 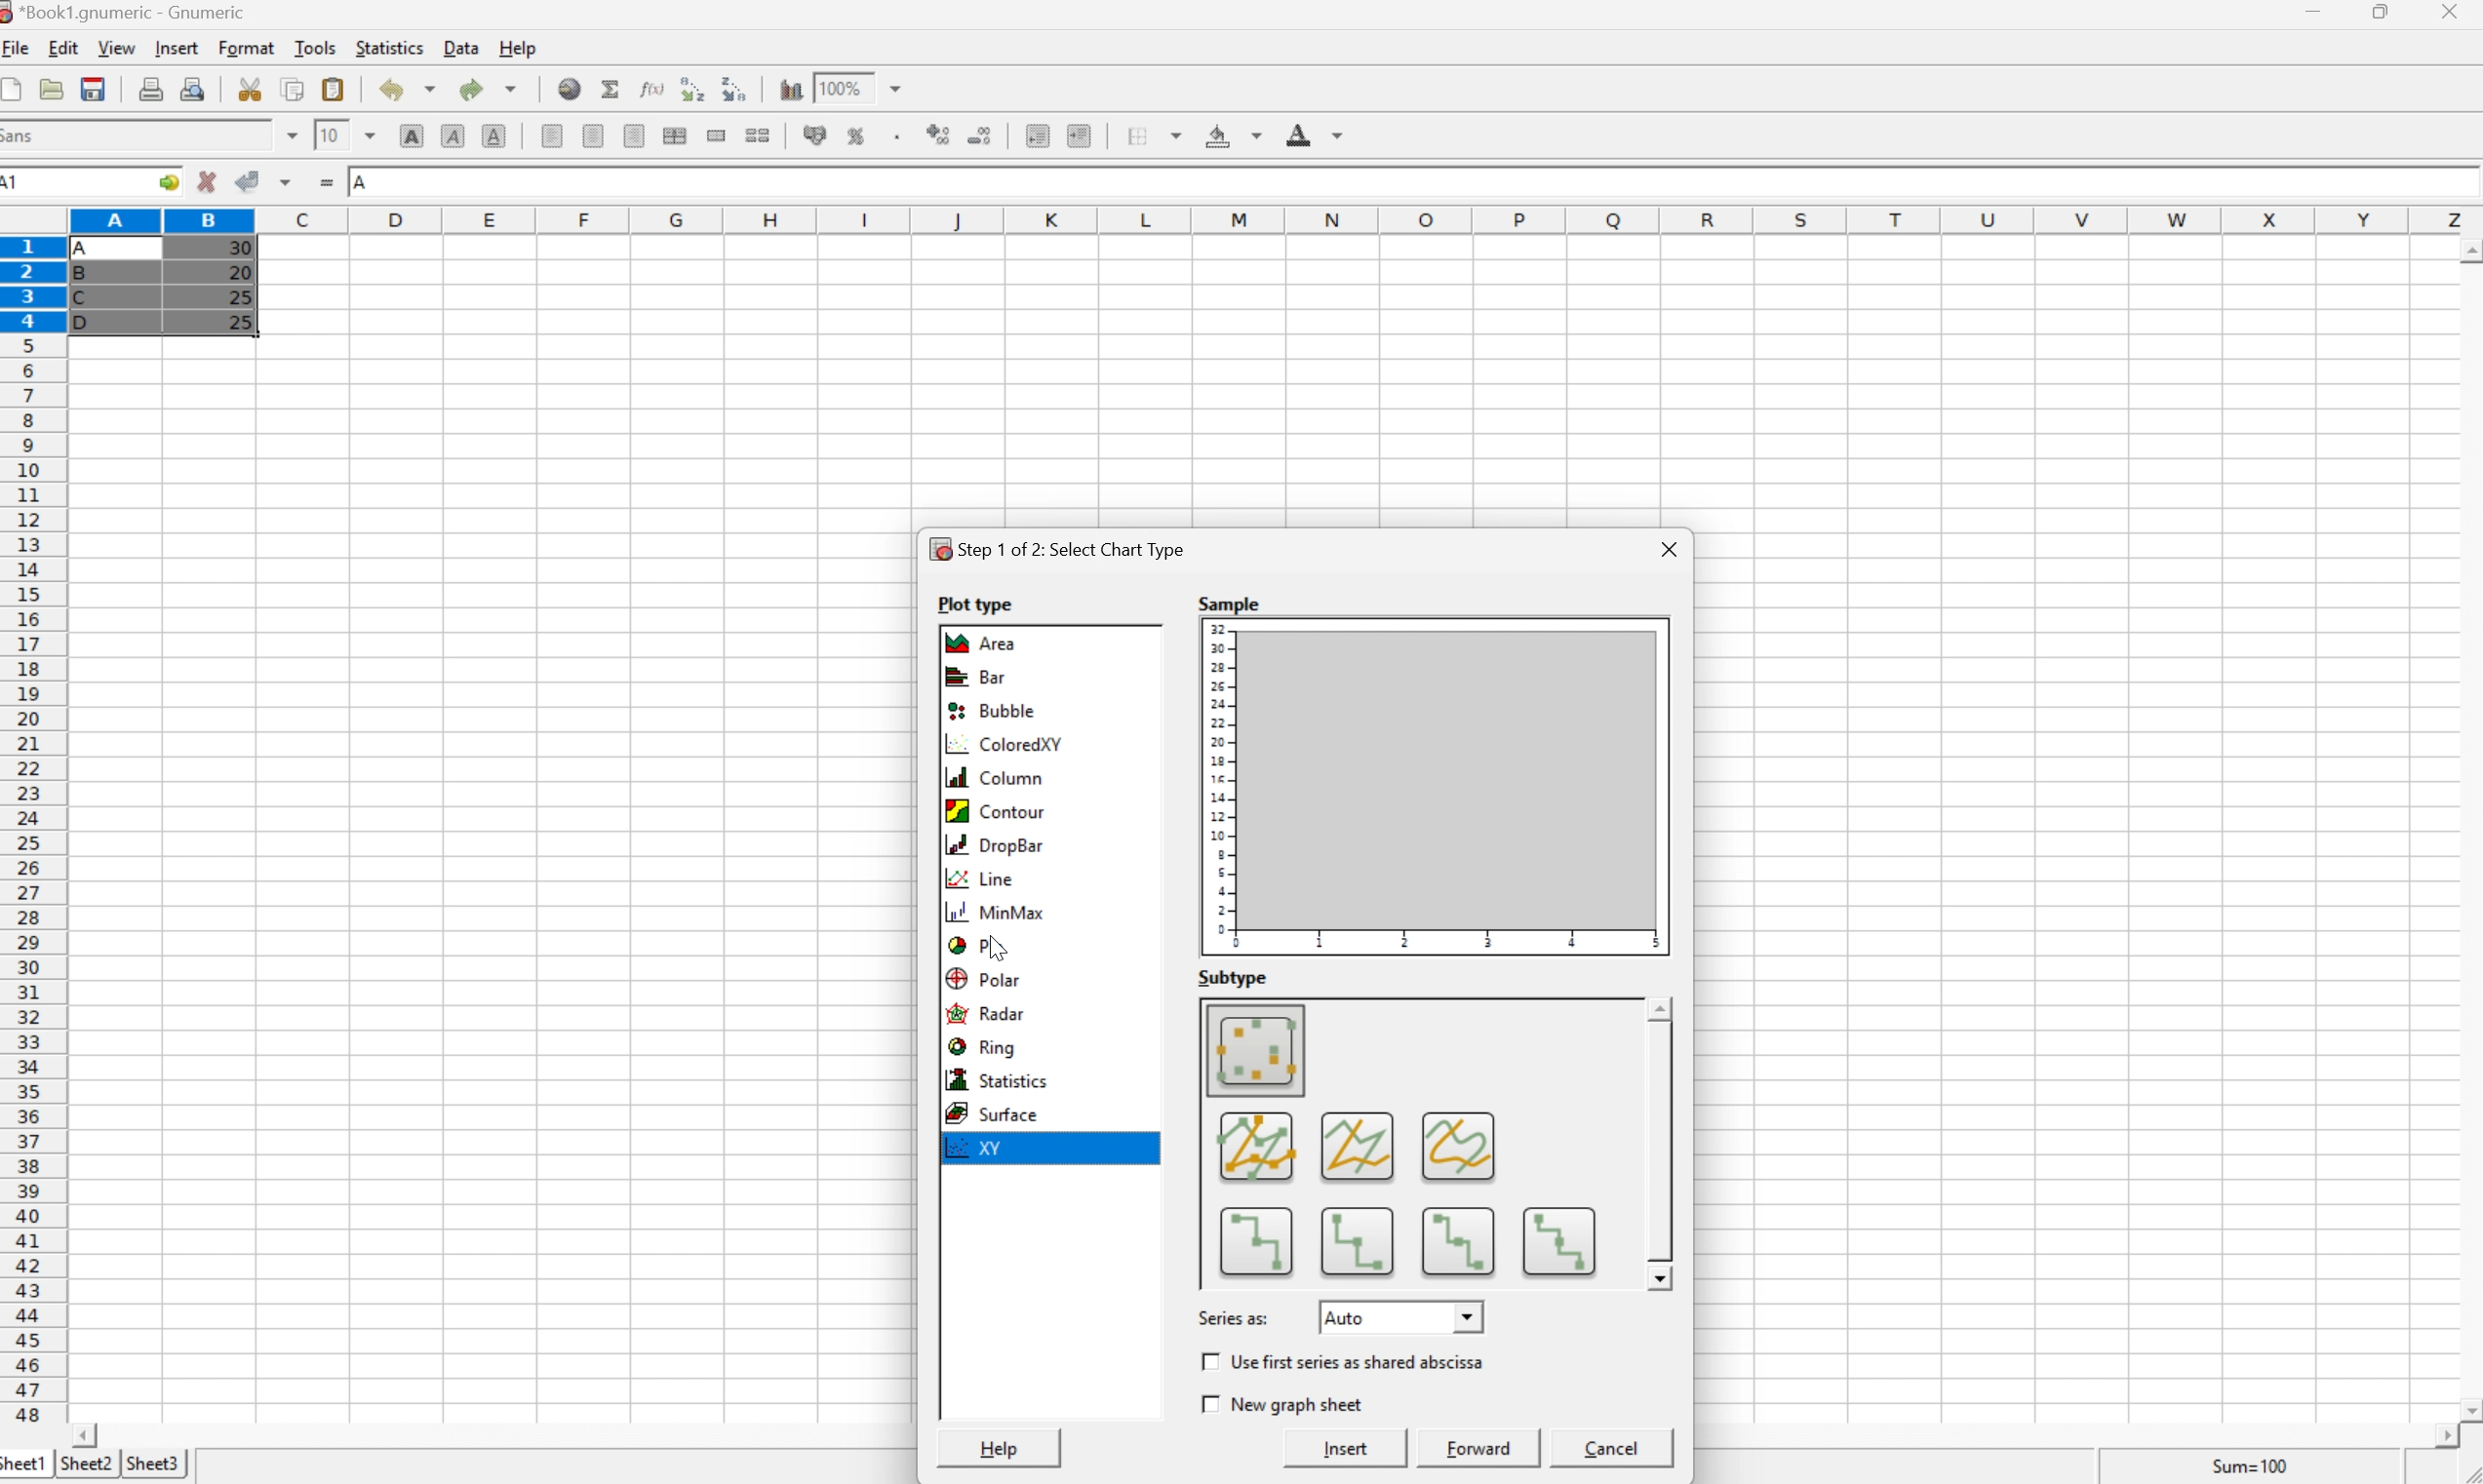 What do you see at coordinates (326, 180) in the screenshot?
I see `Enter formula` at bounding box center [326, 180].